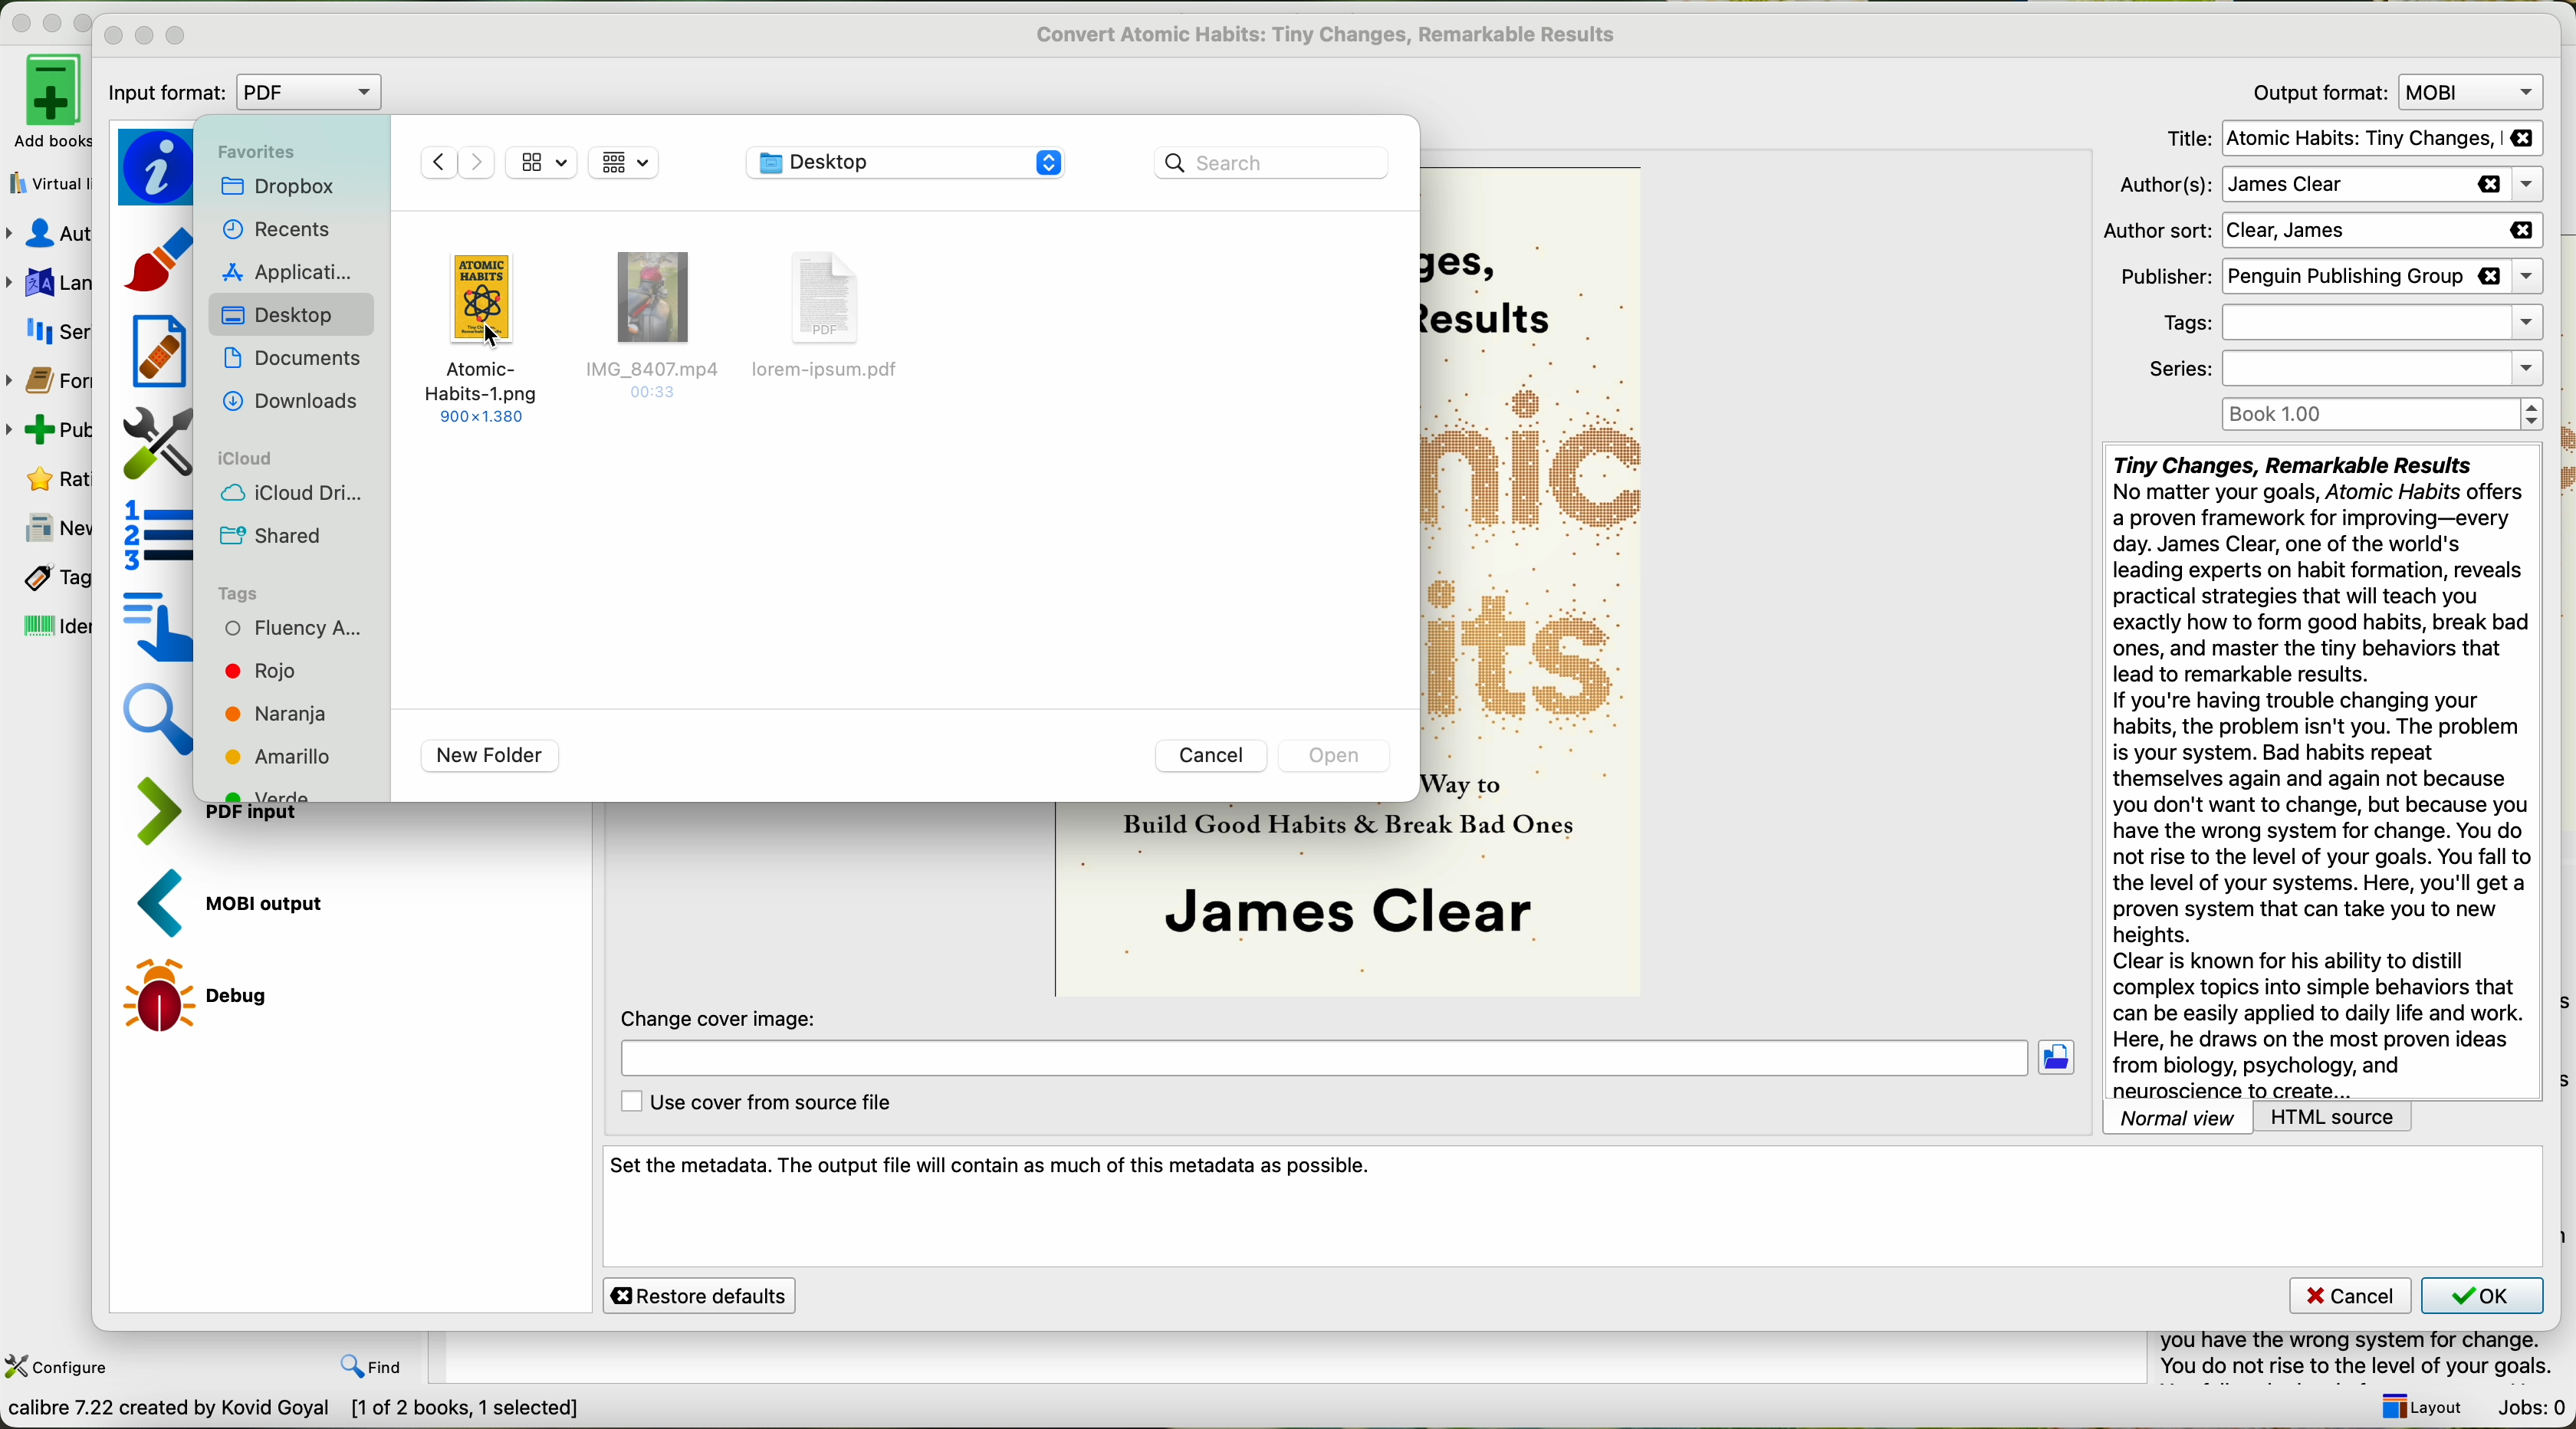  I want to click on cancel, so click(1209, 757).